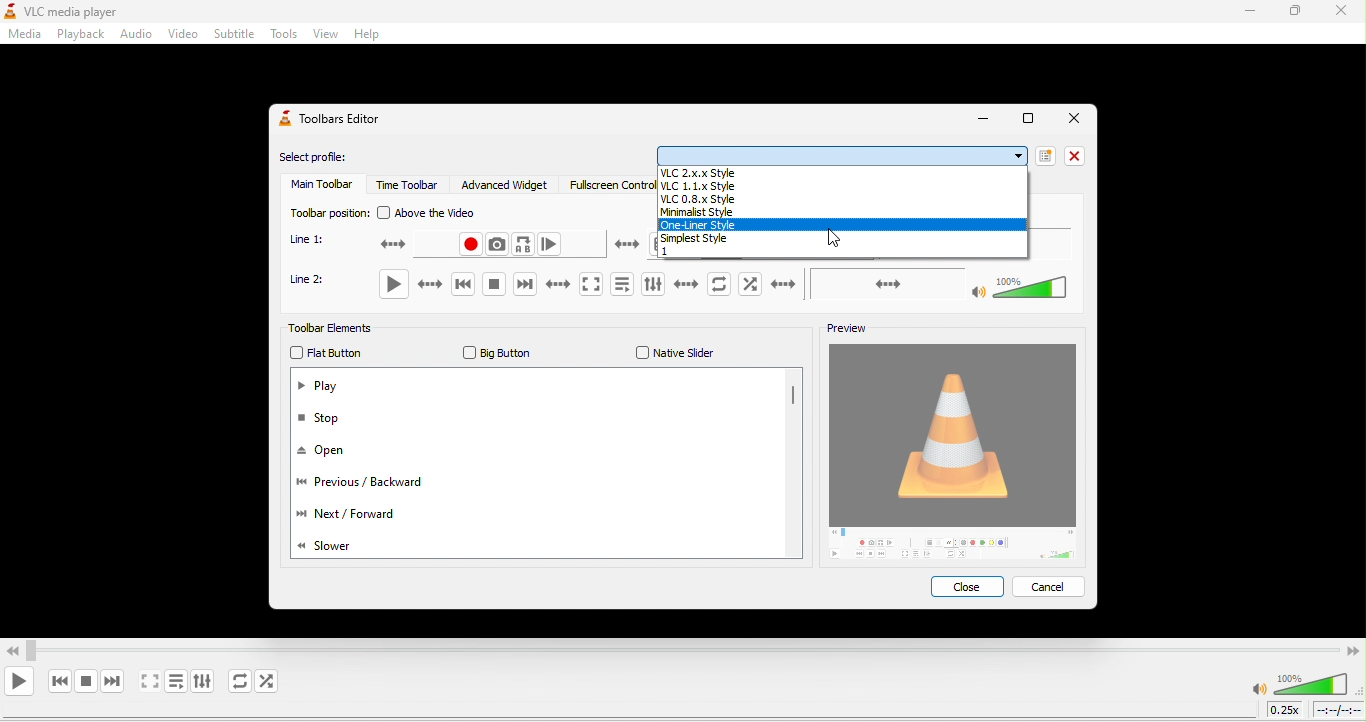  Describe the element at coordinates (553, 244) in the screenshot. I see `frame by frame` at that location.